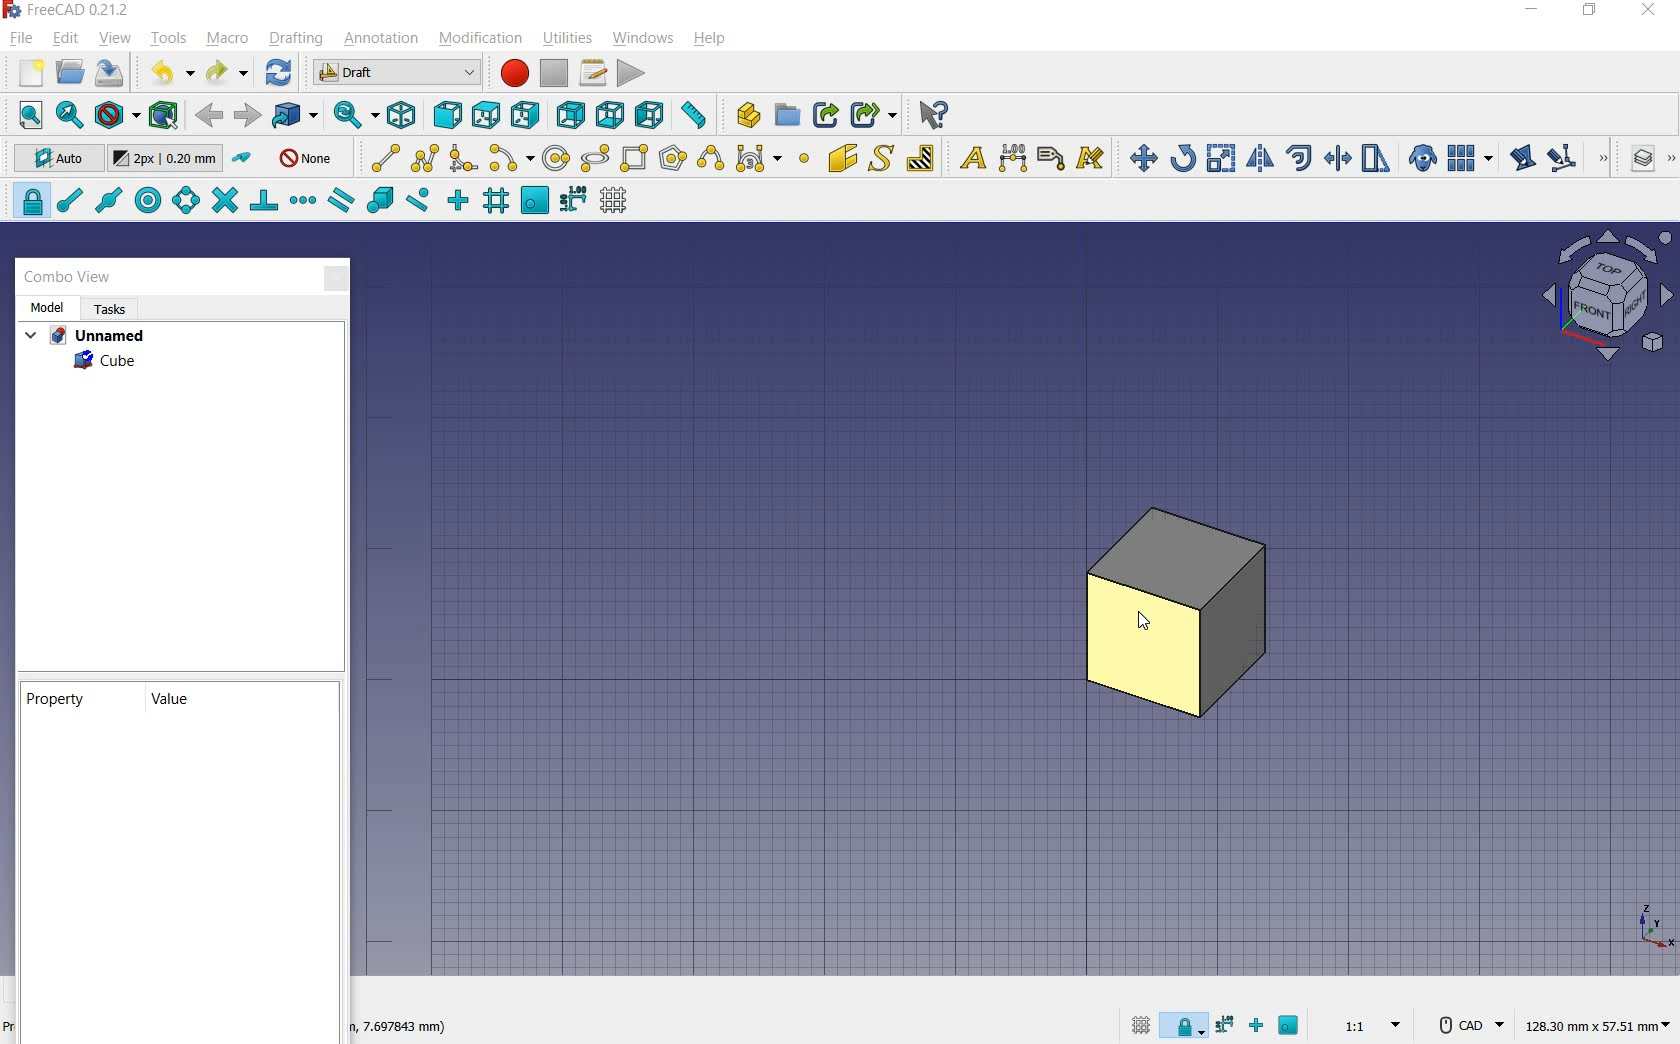  Describe the element at coordinates (483, 39) in the screenshot. I see `modification` at that location.